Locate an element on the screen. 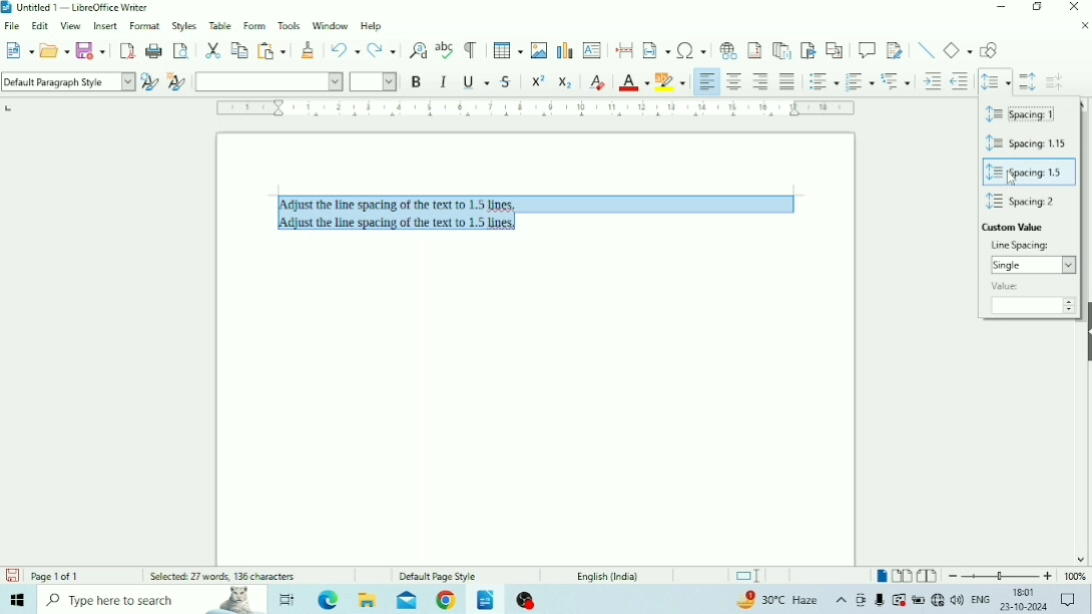 The height and width of the screenshot is (614, 1092). File is located at coordinates (12, 26).